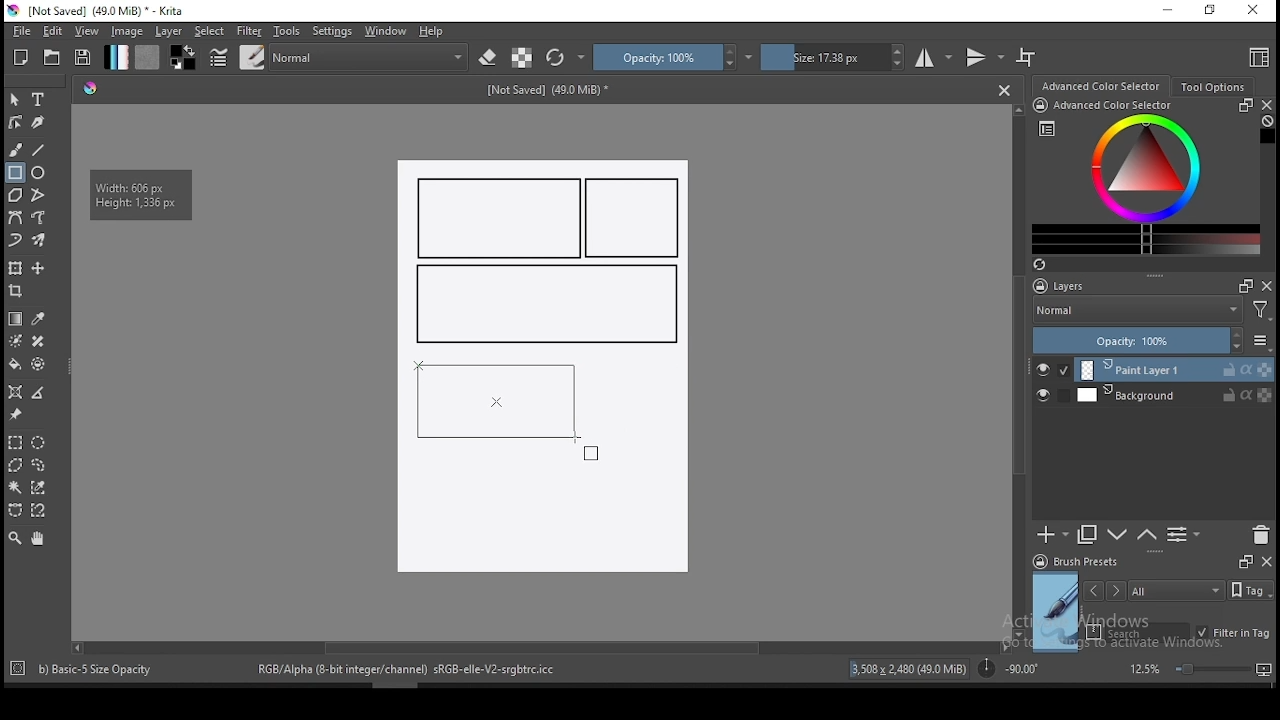  Describe the element at coordinates (17, 341) in the screenshot. I see `colorize mask tool` at that location.